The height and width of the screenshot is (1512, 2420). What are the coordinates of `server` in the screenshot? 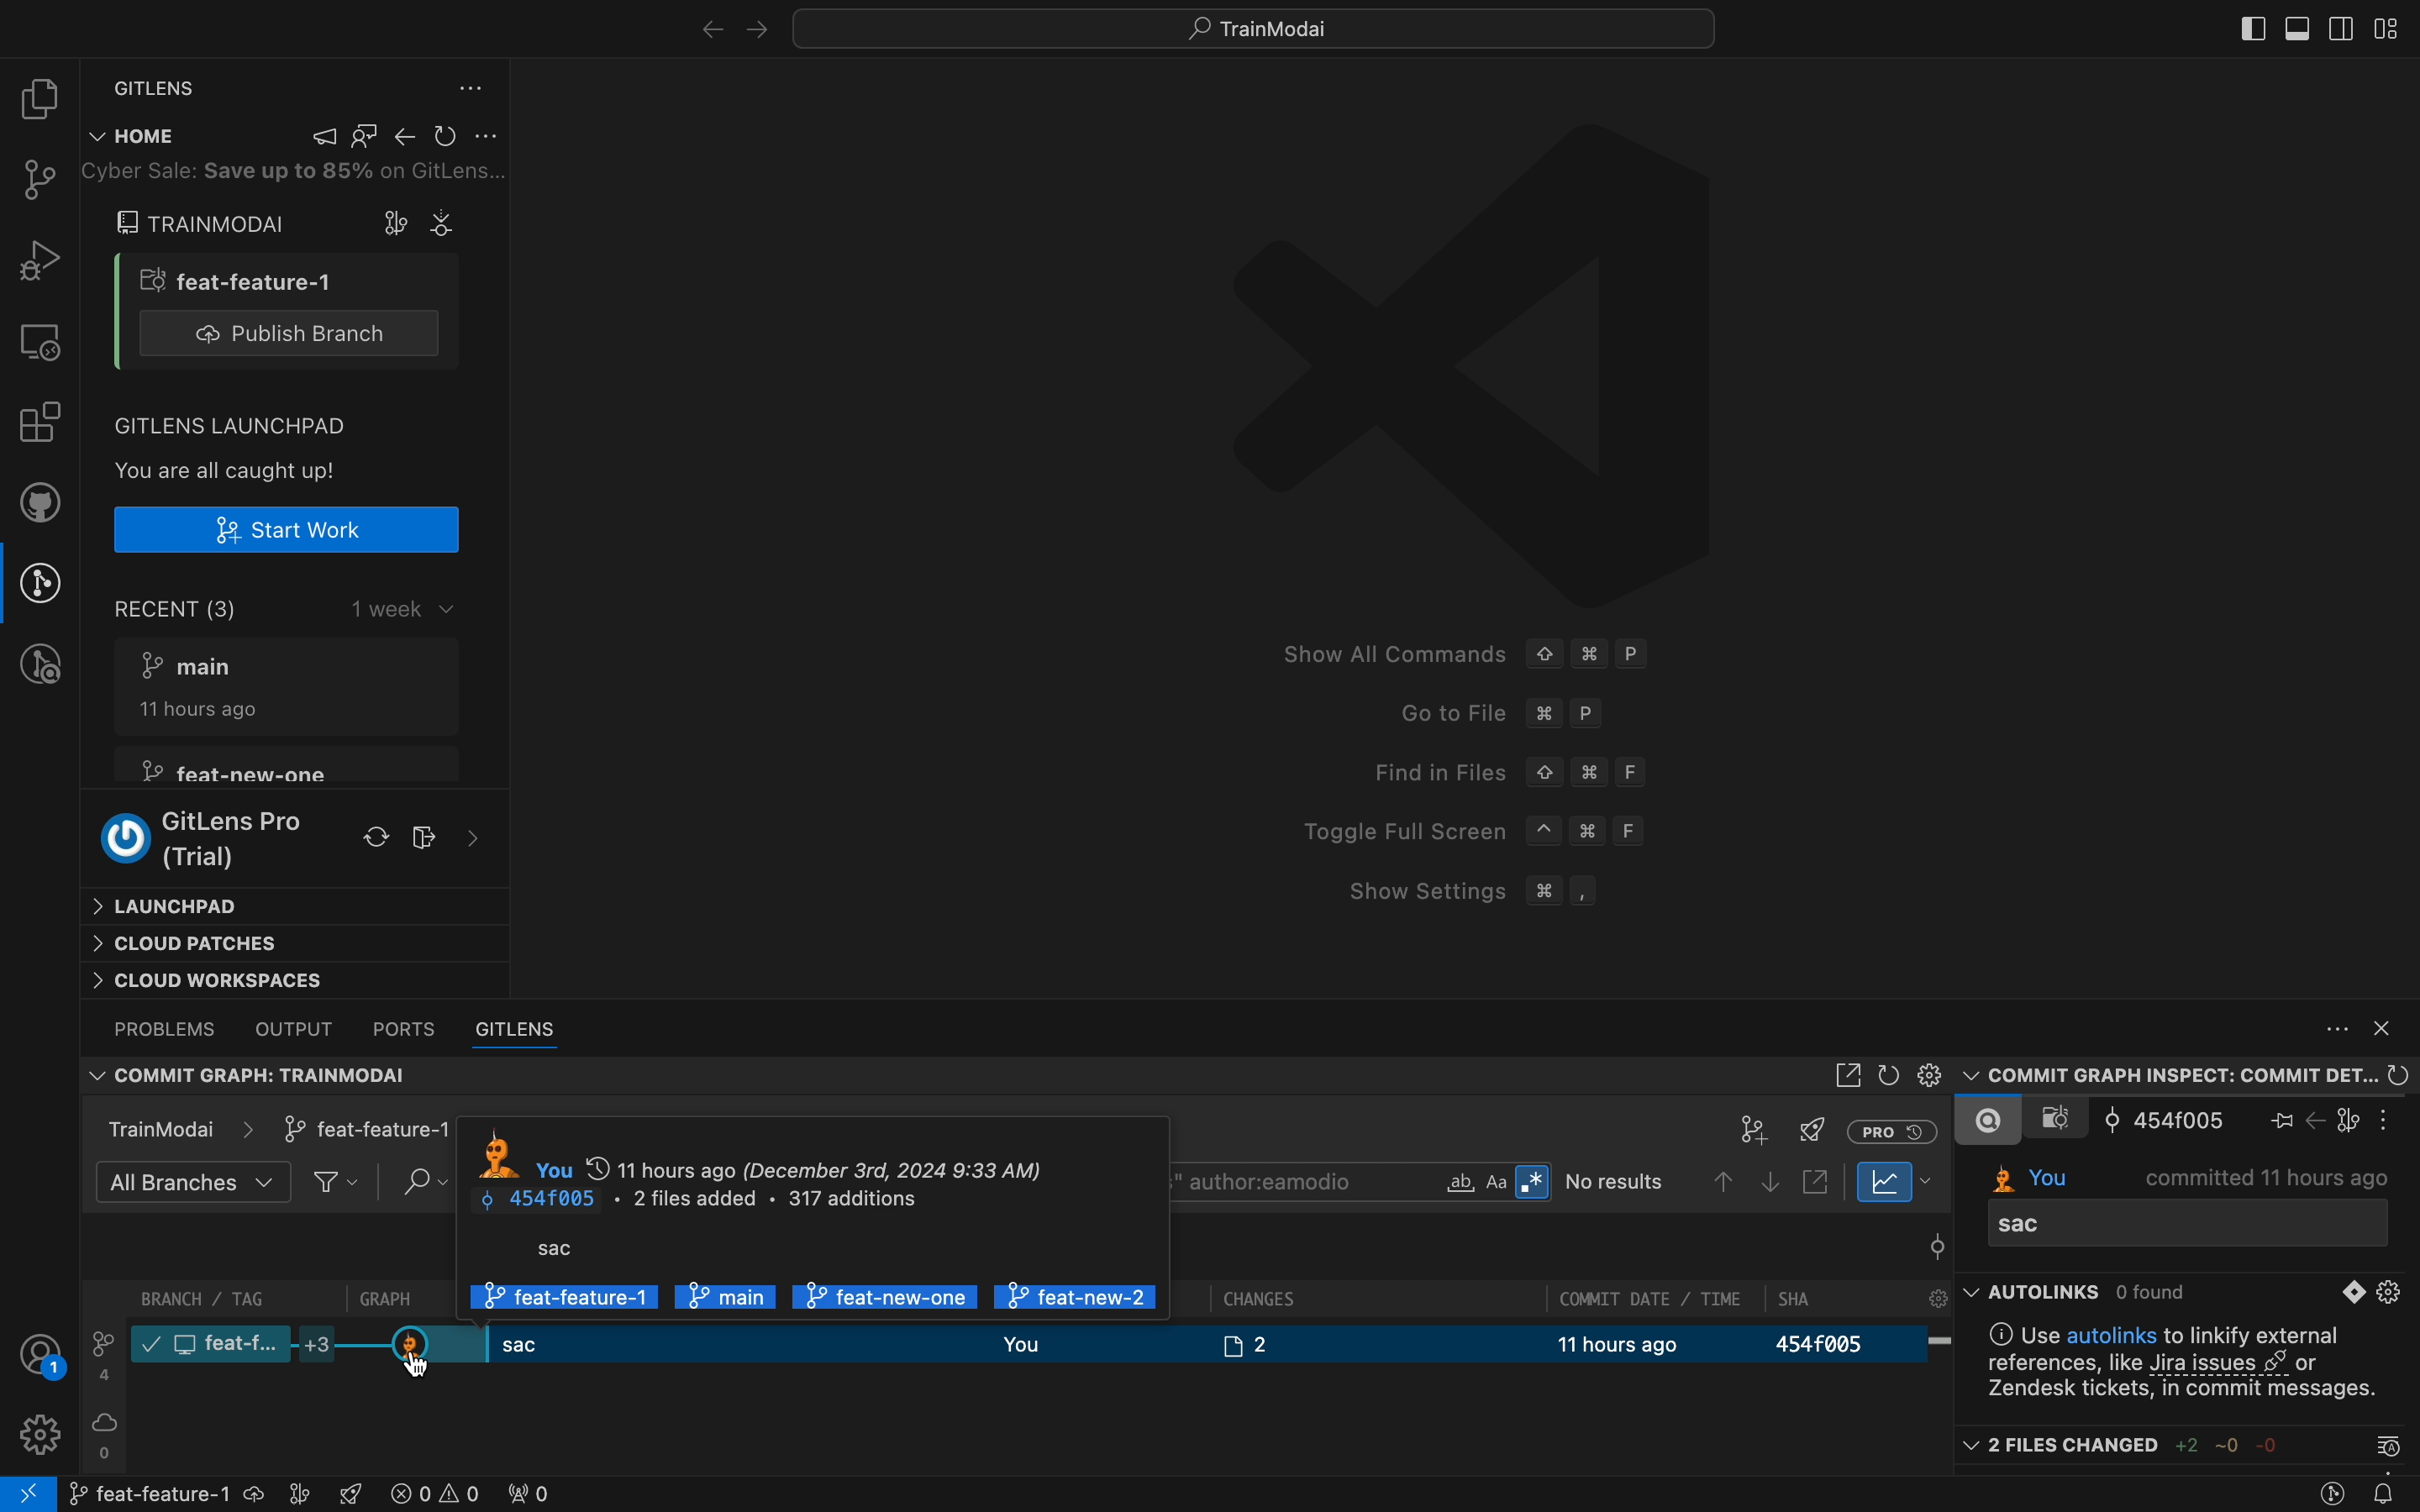 It's located at (1815, 1128).